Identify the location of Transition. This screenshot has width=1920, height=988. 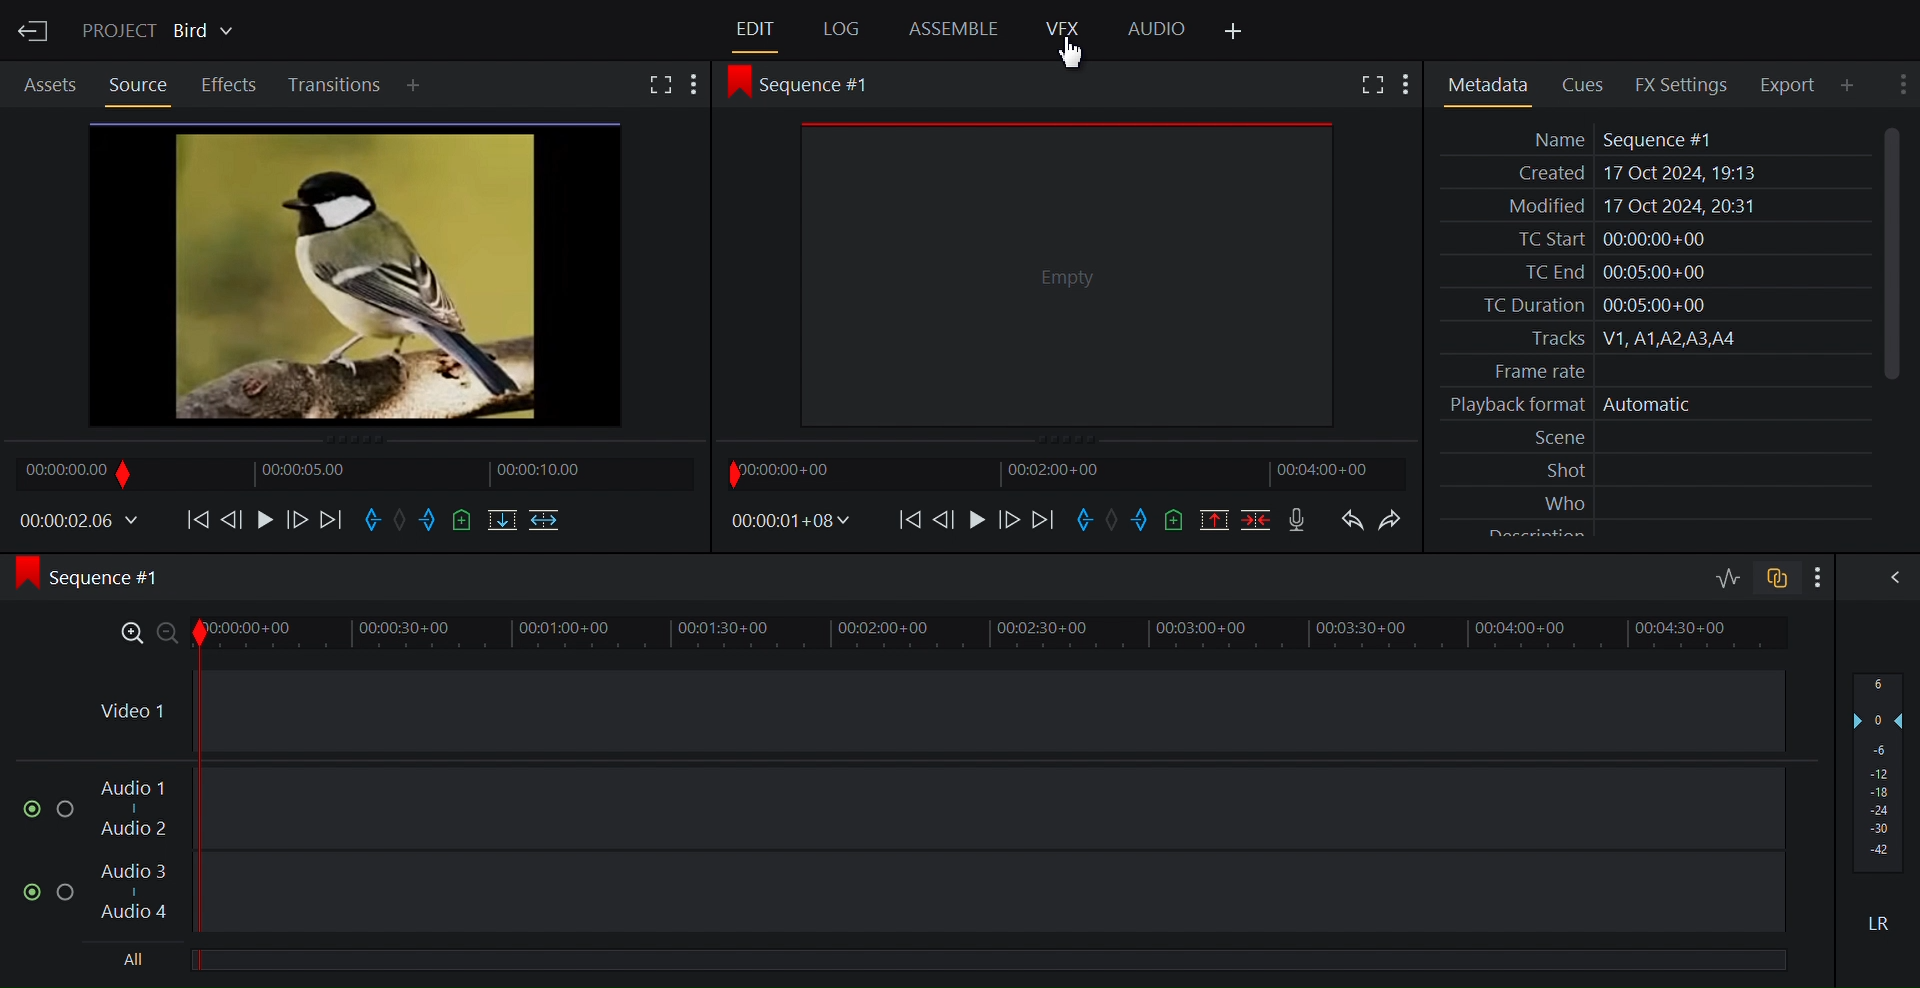
(332, 84).